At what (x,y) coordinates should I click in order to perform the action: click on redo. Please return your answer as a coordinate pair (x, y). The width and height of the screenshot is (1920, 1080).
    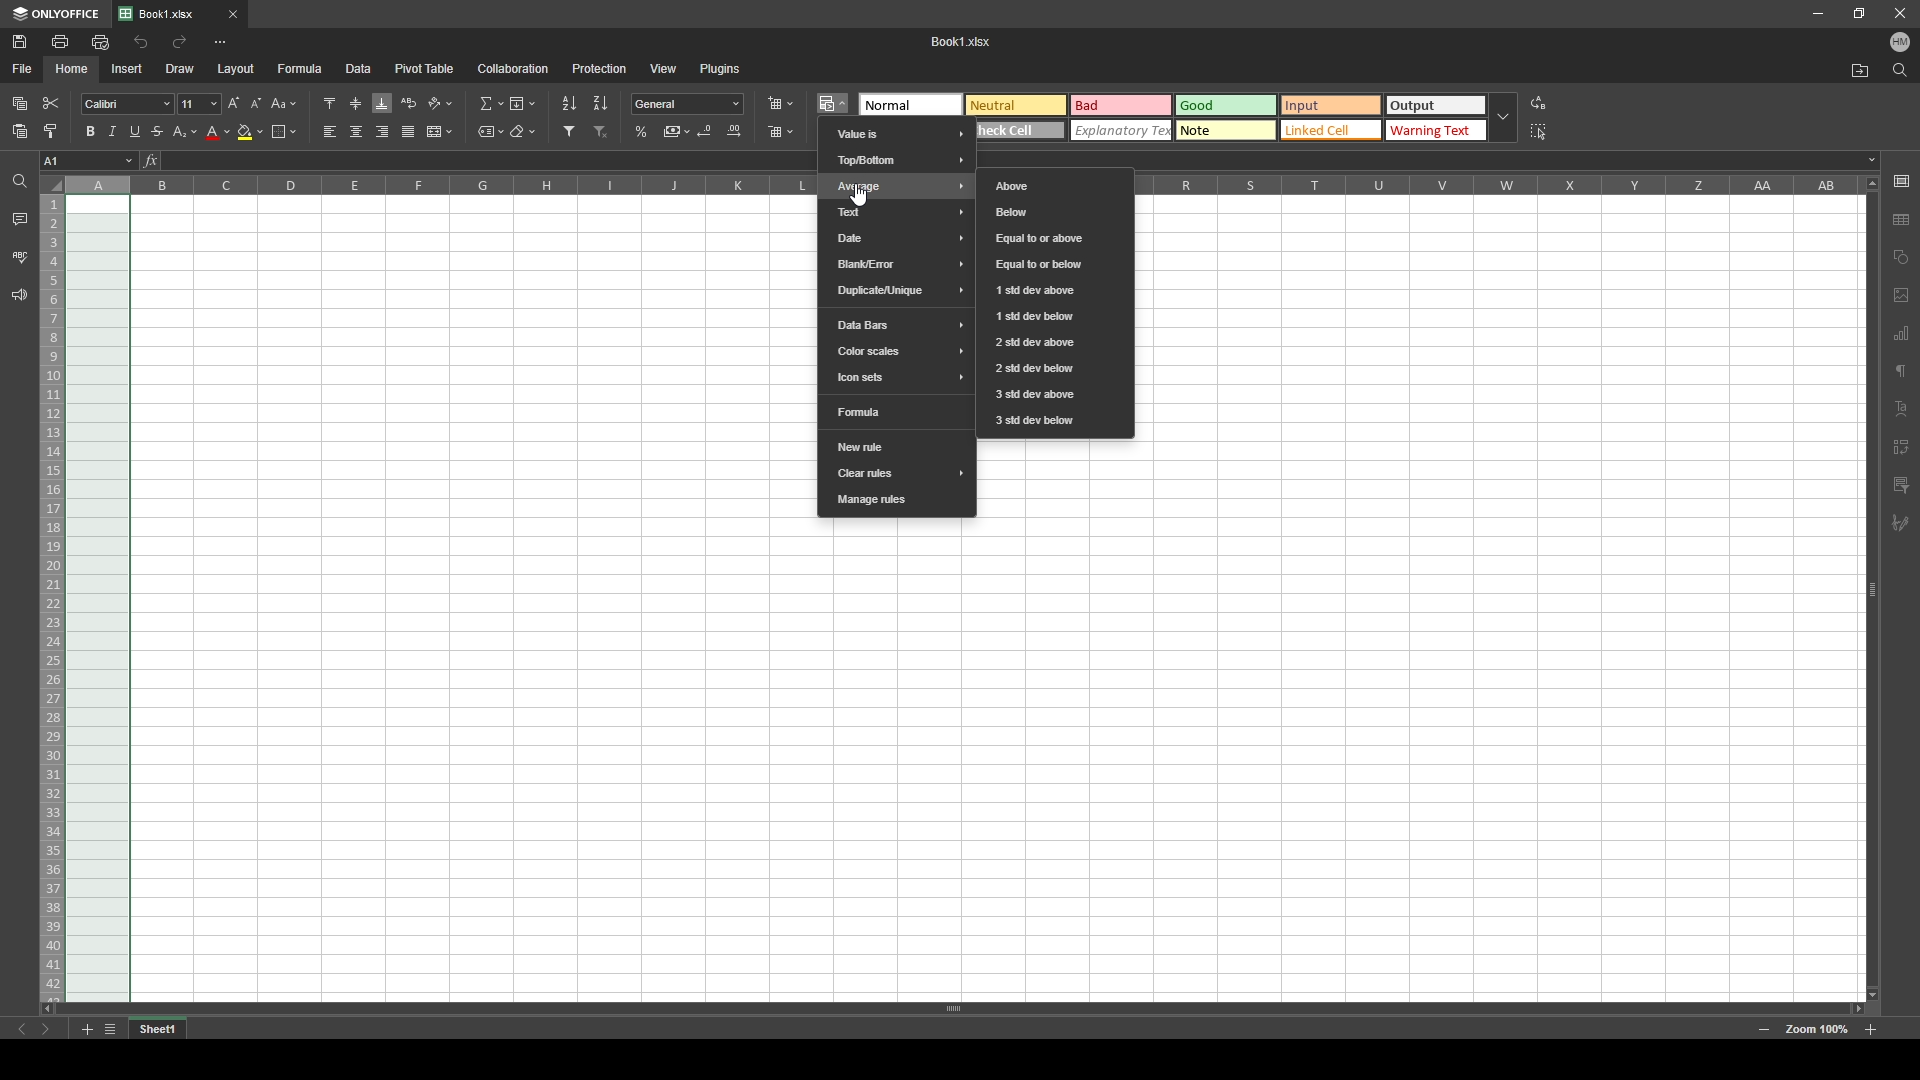
    Looking at the image, I should click on (179, 41).